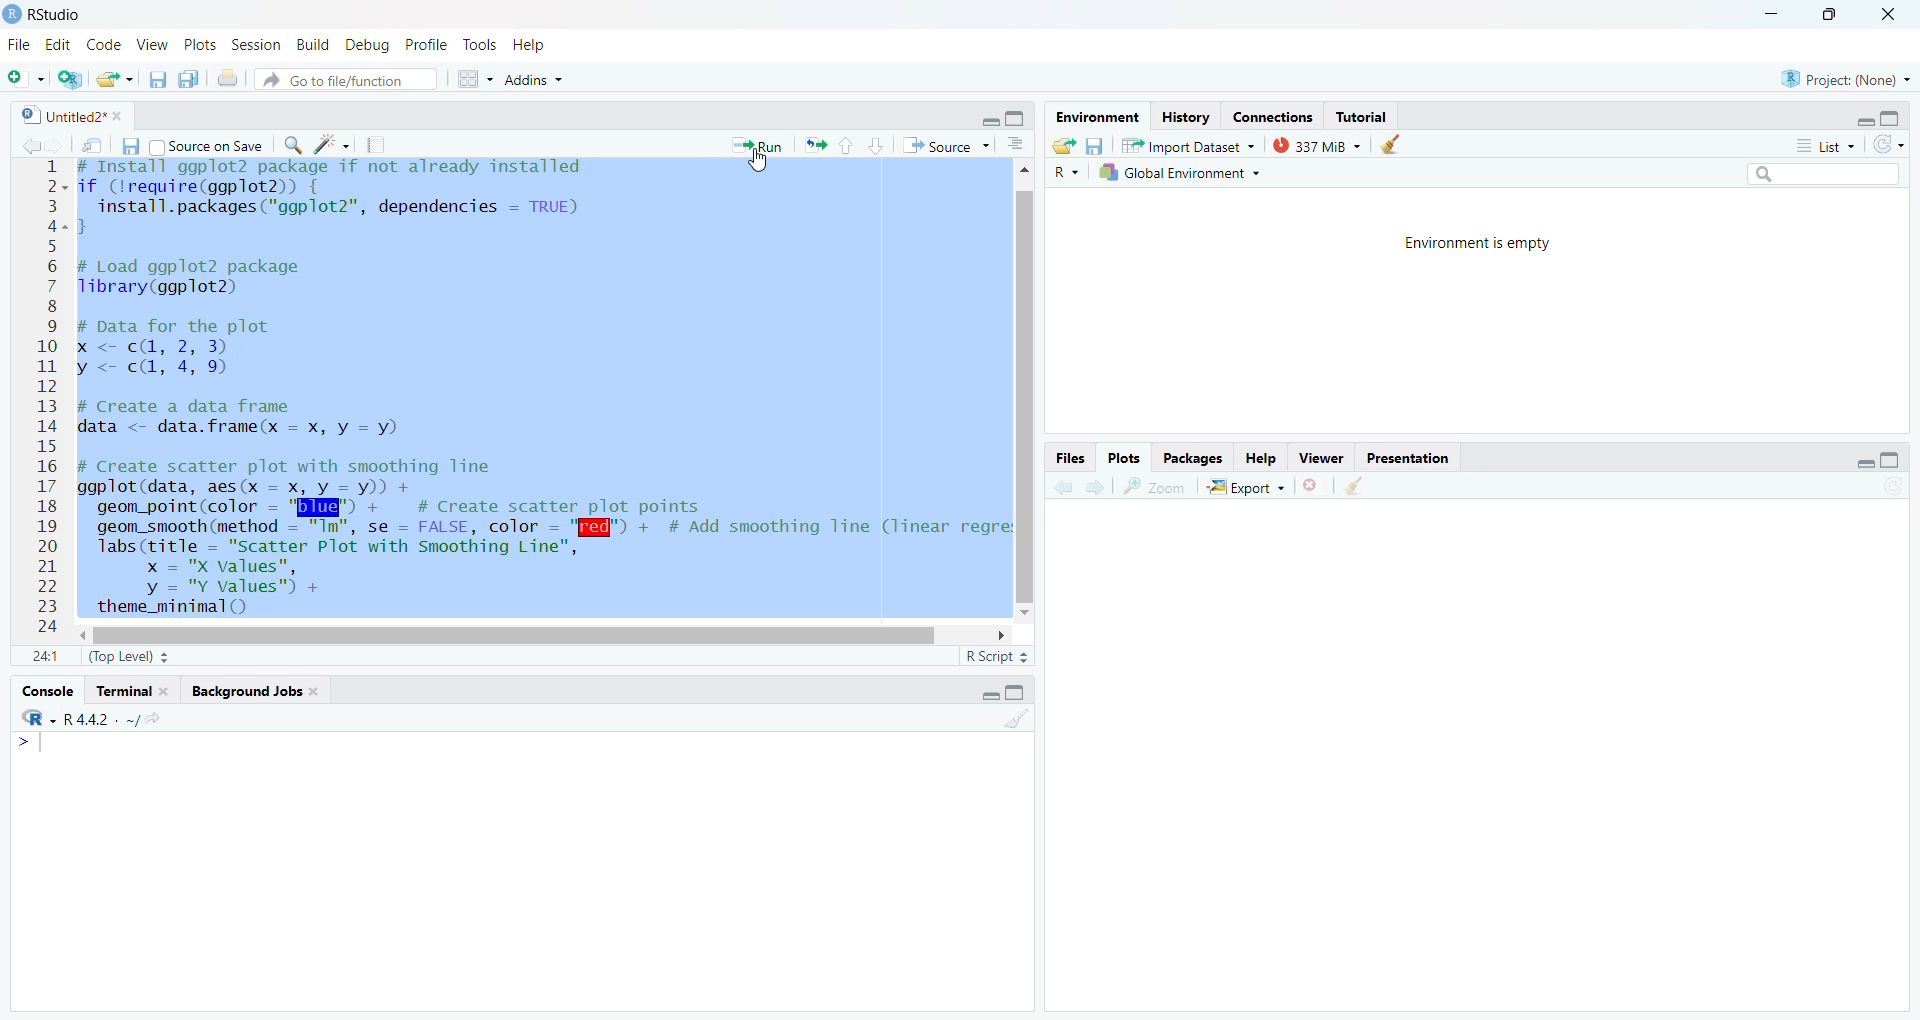 This screenshot has width=1920, height=1020. What do you see at coordinates (74, 78) in the screenshot?
I see `create new project` at bounding box center [74, 78].